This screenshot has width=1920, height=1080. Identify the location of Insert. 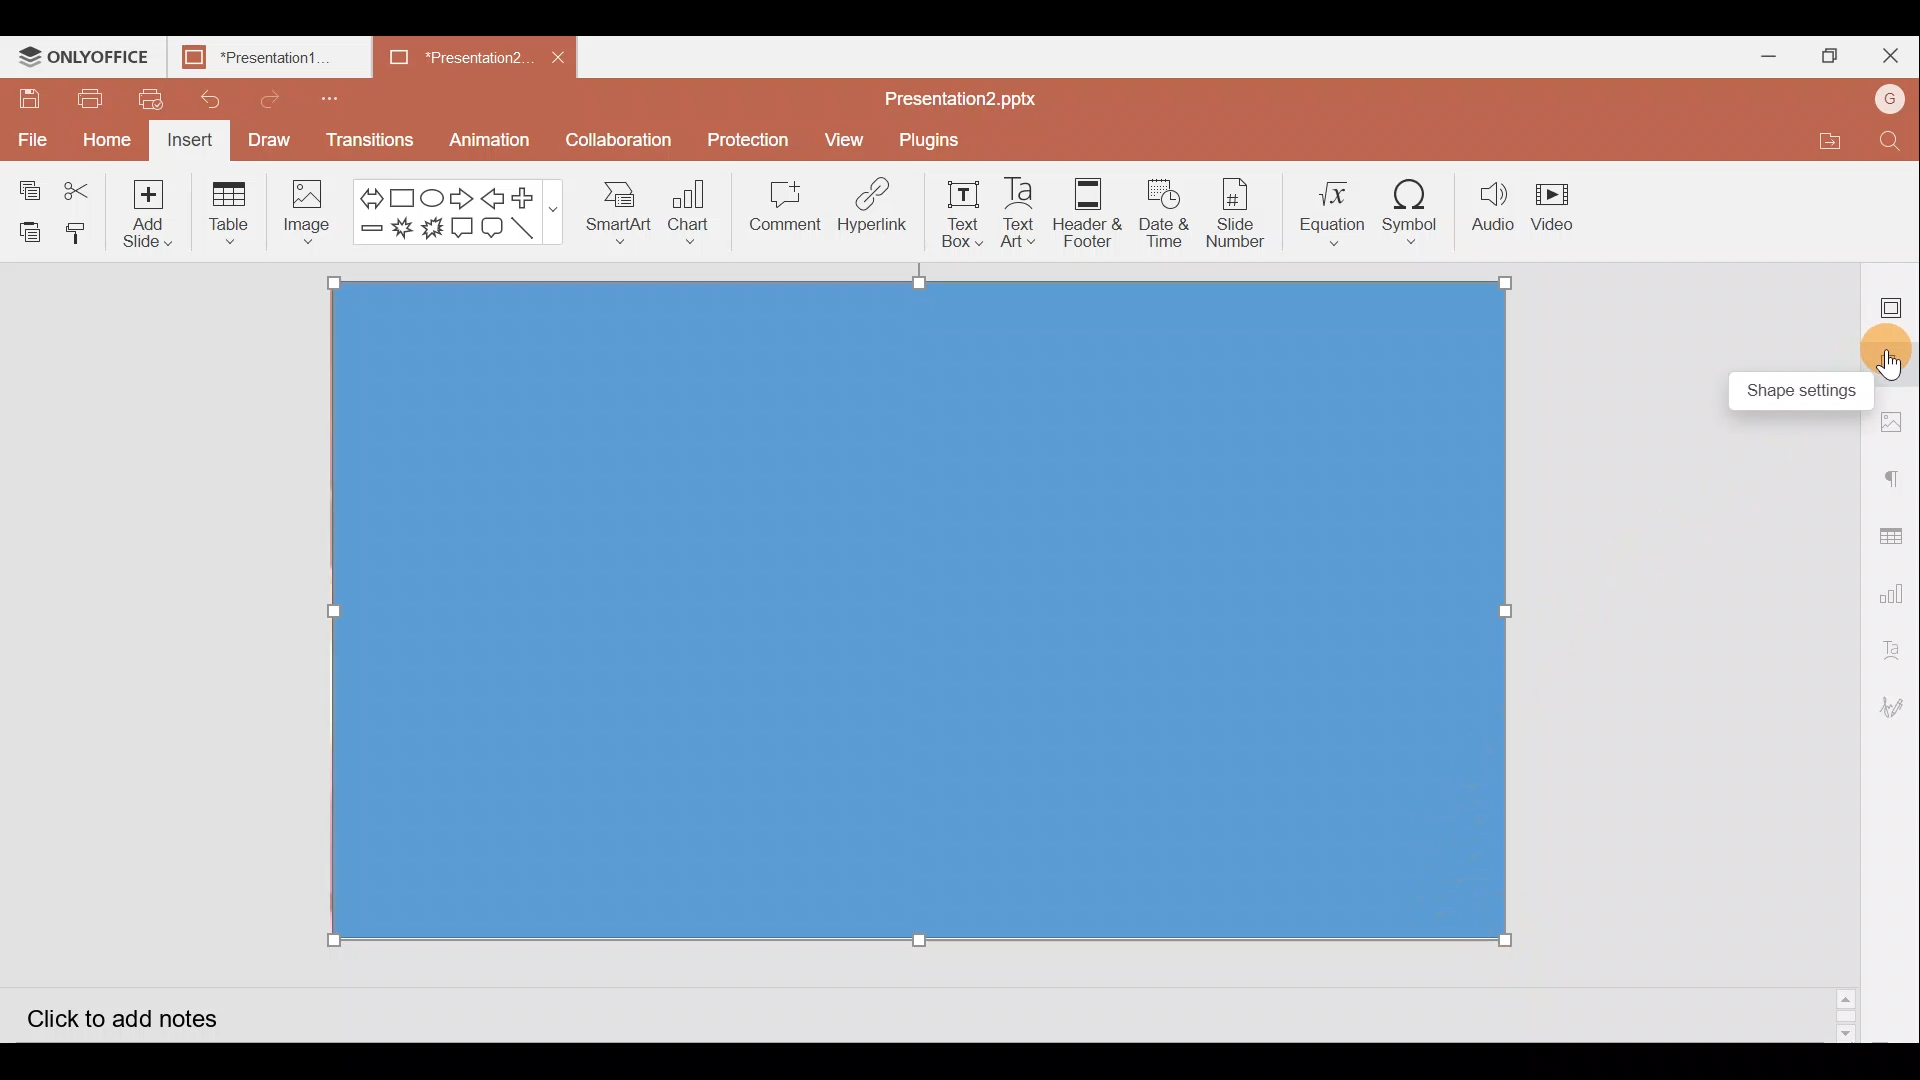
(192, 140).